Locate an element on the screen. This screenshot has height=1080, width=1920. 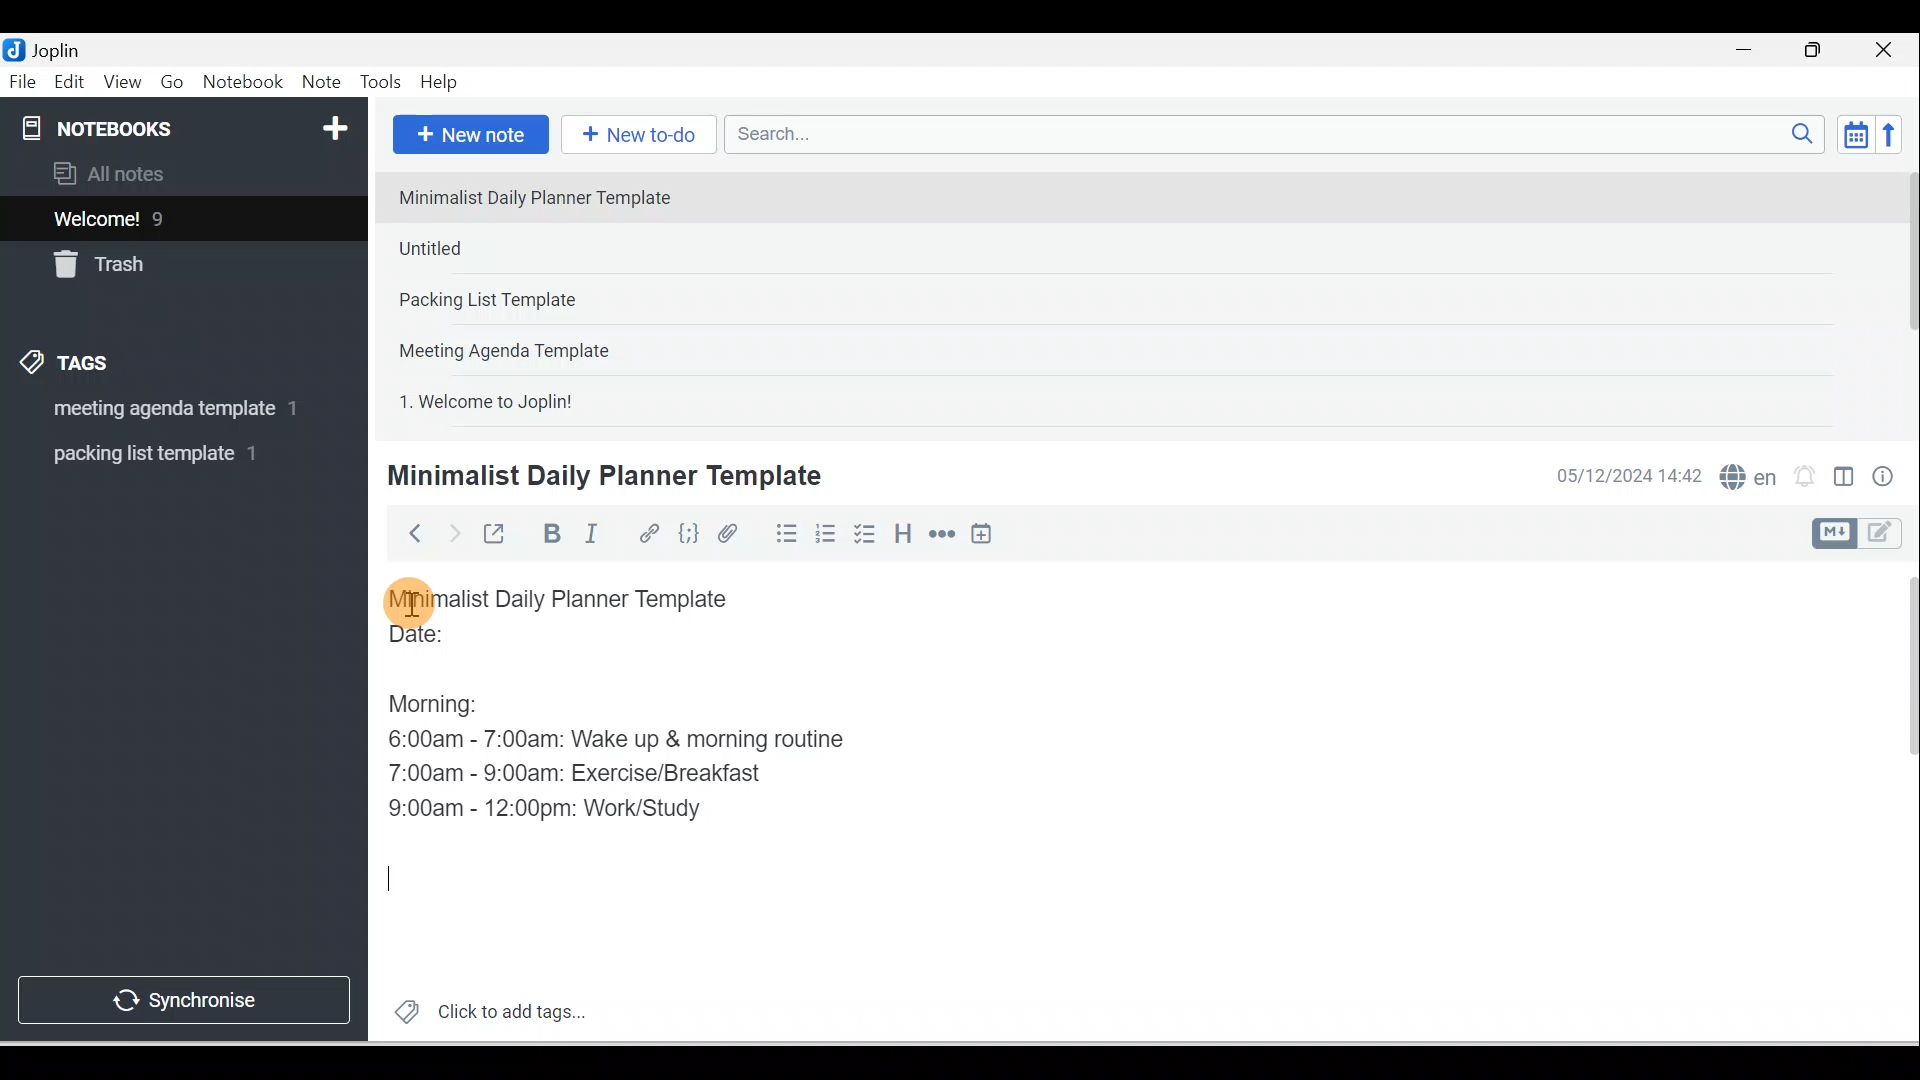
Toggle external editing is located at coordinates (497, 538).